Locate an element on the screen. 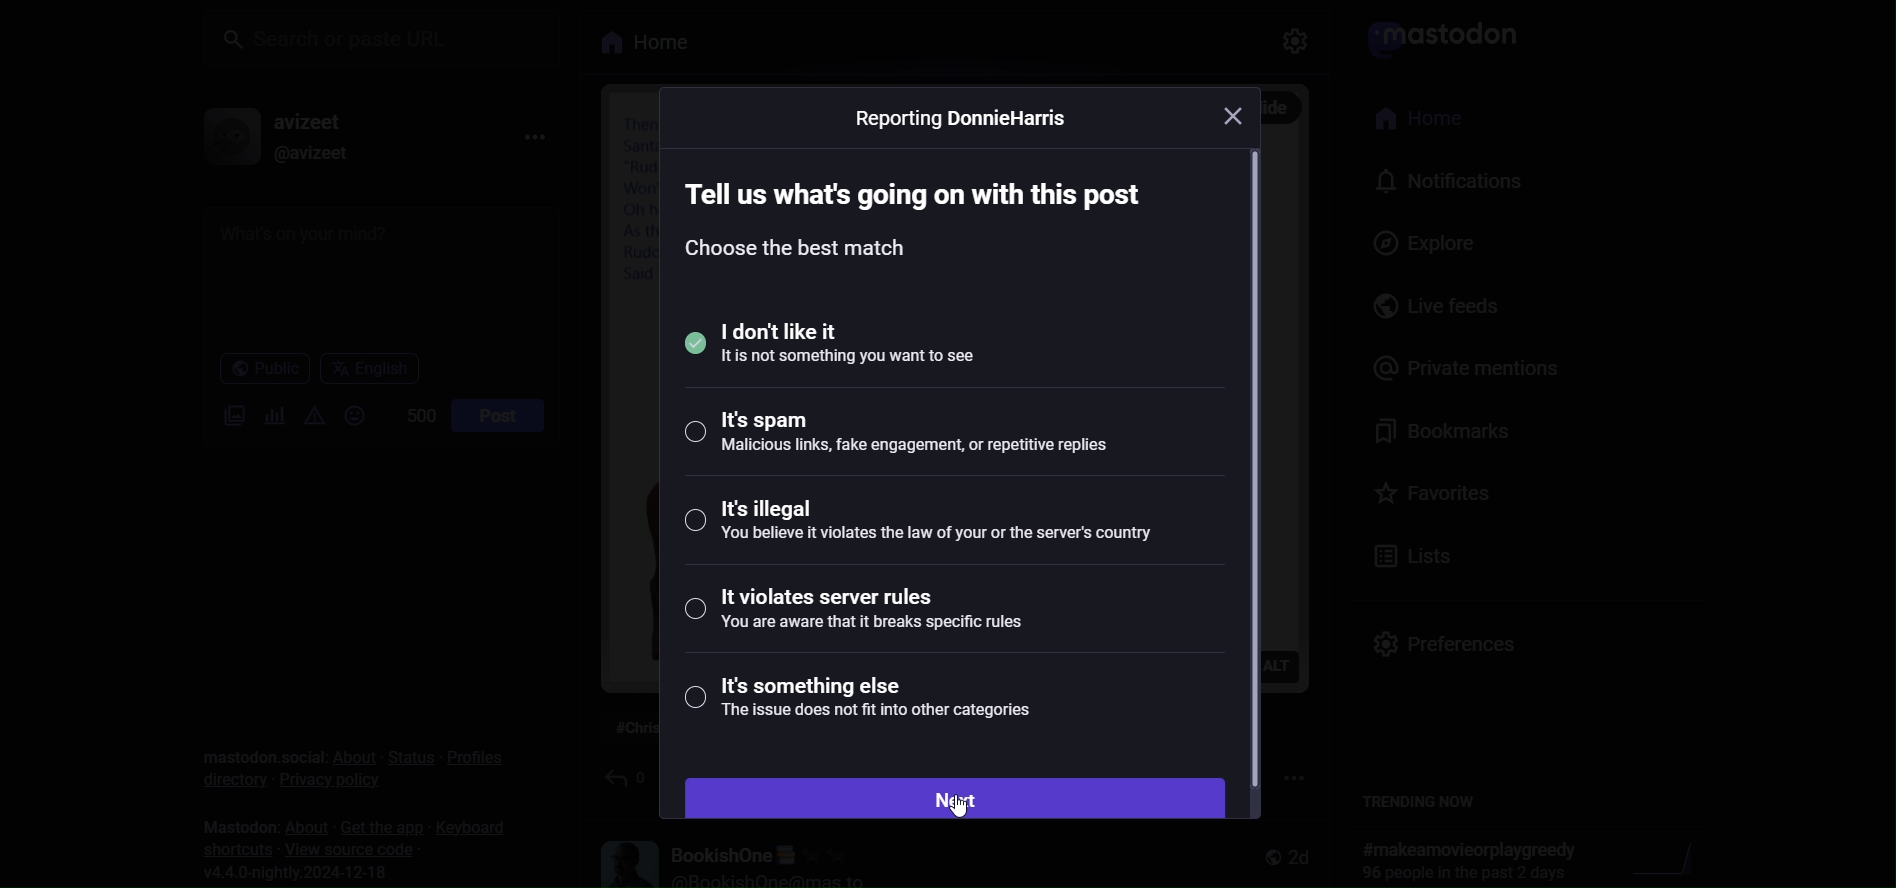 Image resolution: width=1896 pixels, height=888 pixels. emoji is located at coordinates (352, 415).